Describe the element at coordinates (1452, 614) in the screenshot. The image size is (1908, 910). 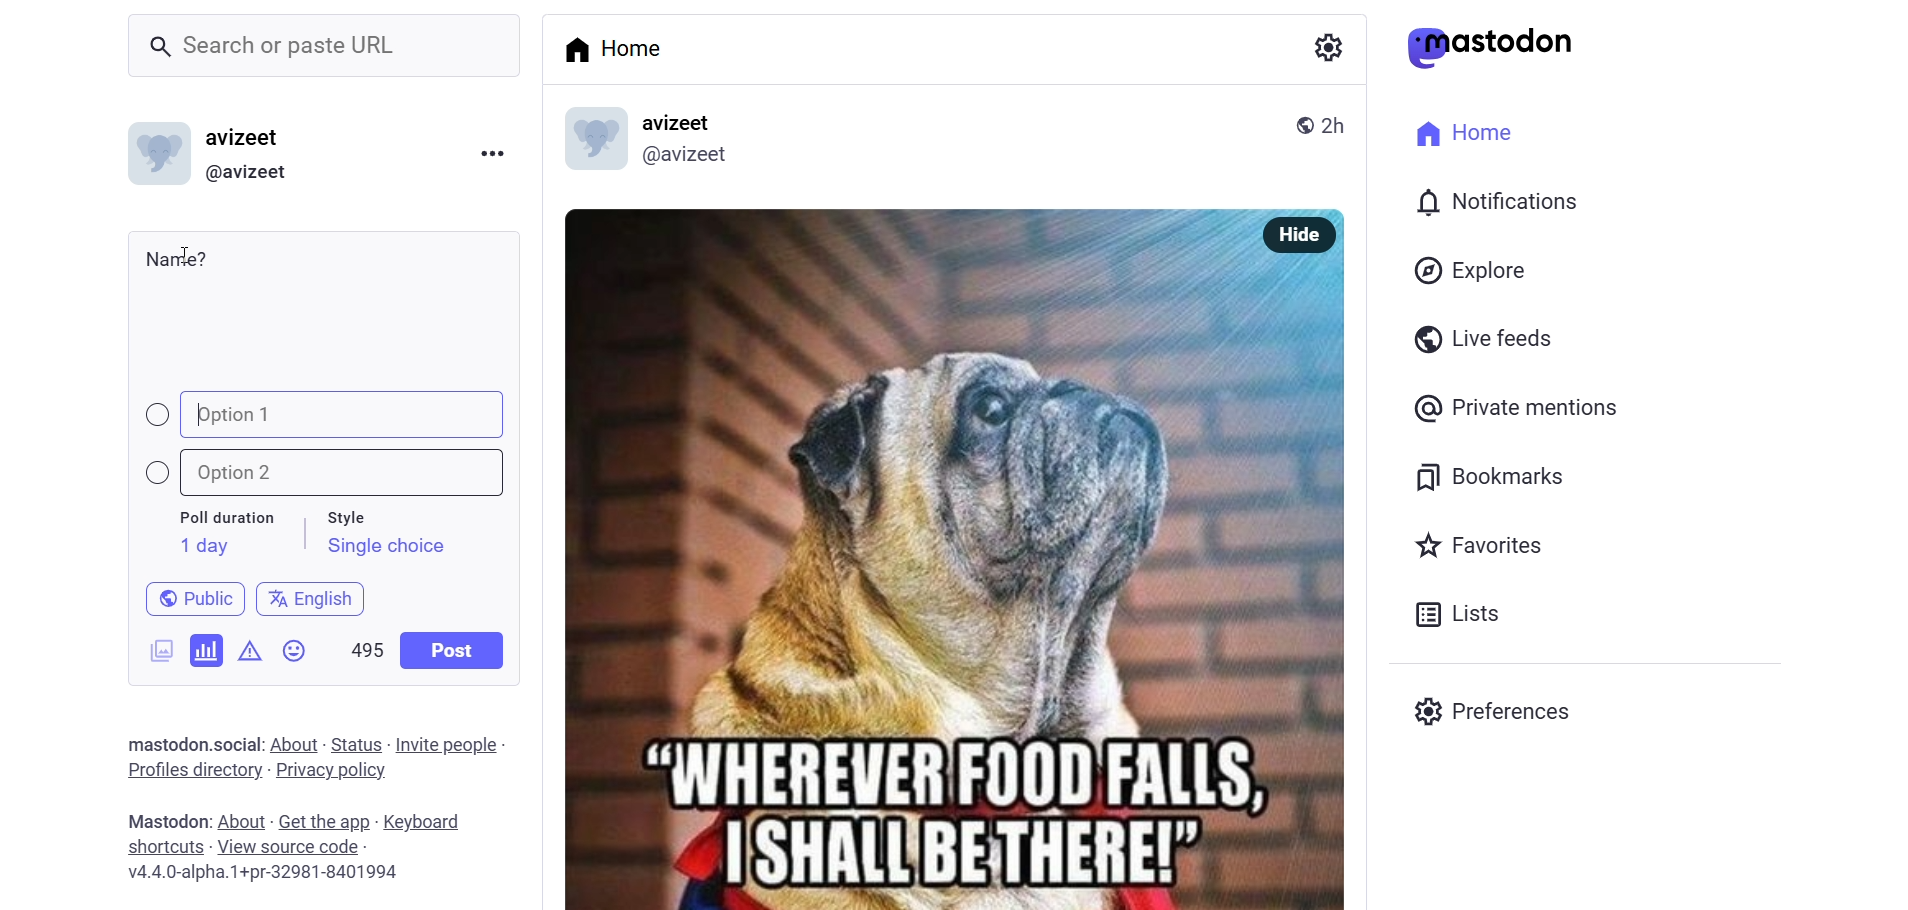
I see `list` at that location.